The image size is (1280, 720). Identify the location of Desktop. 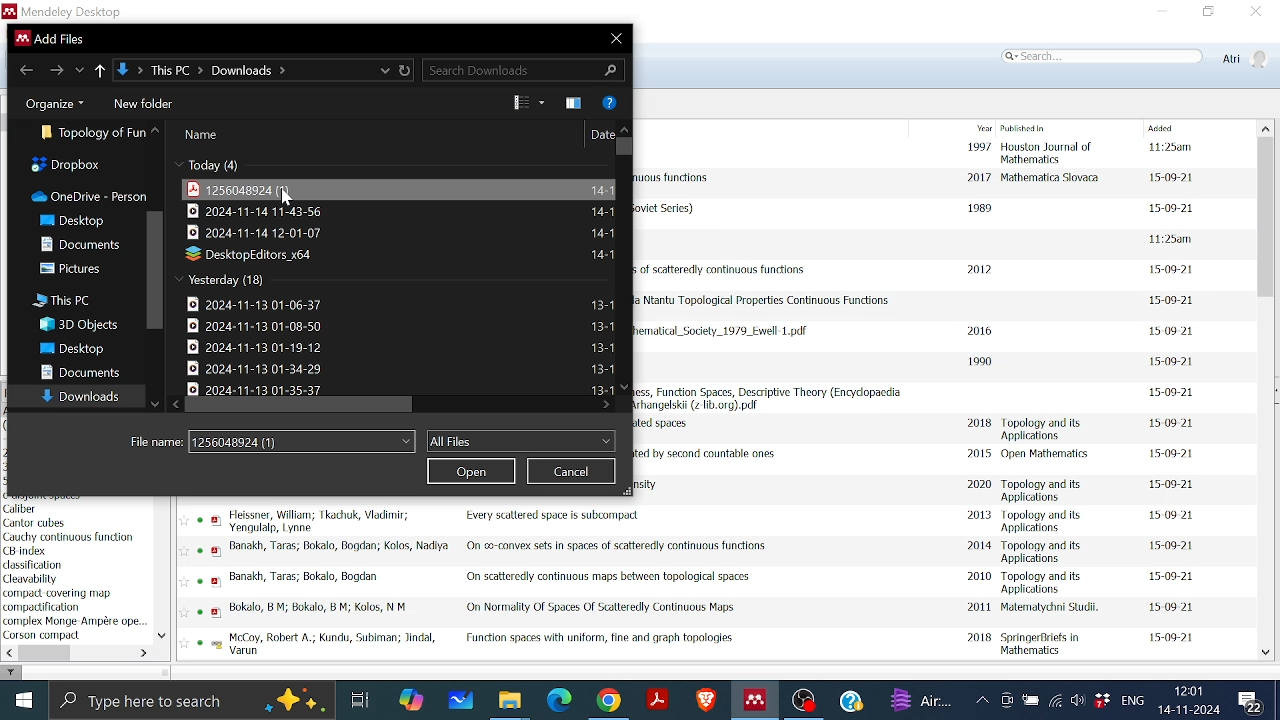
(83, 220).